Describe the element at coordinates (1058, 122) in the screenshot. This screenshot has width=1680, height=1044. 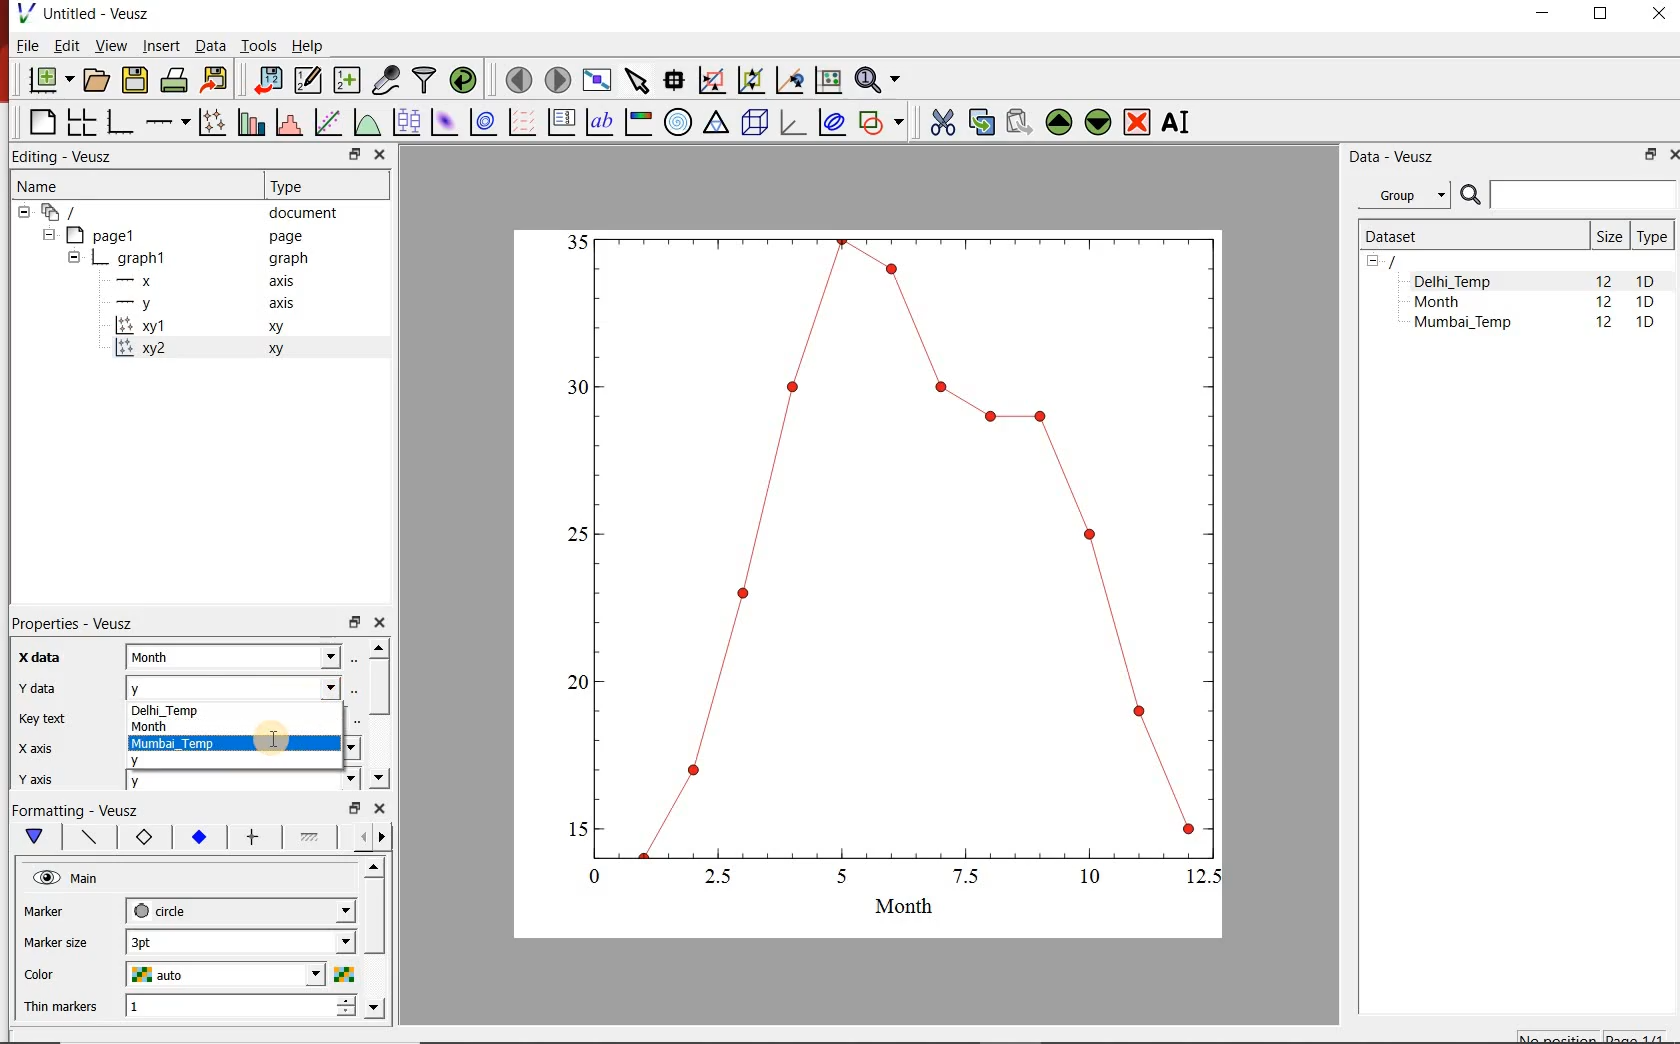
I see `move the selected widget up` at that location.